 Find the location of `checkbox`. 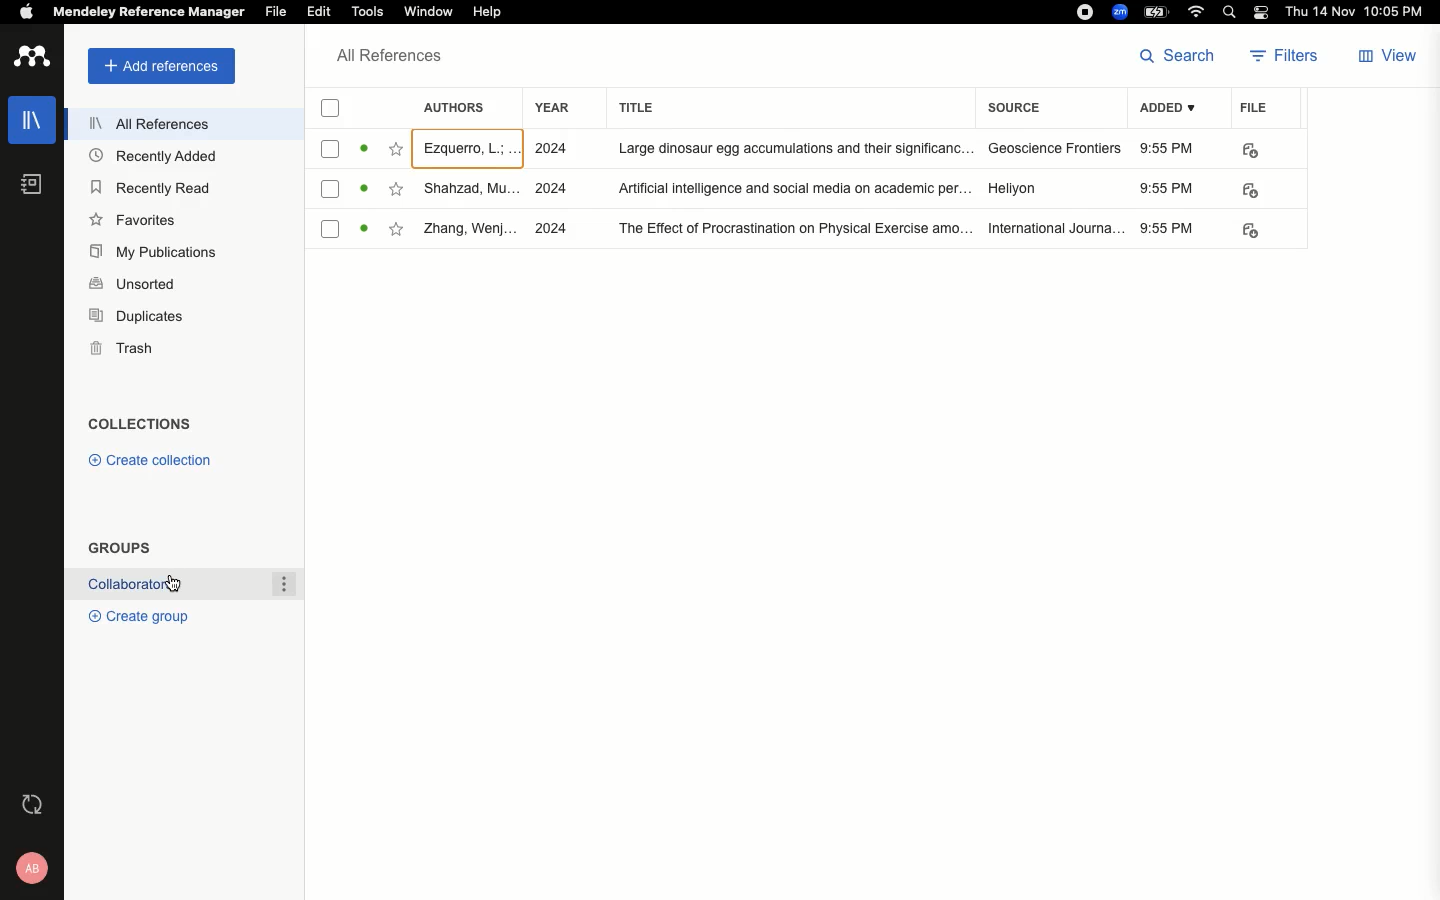

checkbox is located at coordinates (329, 229).